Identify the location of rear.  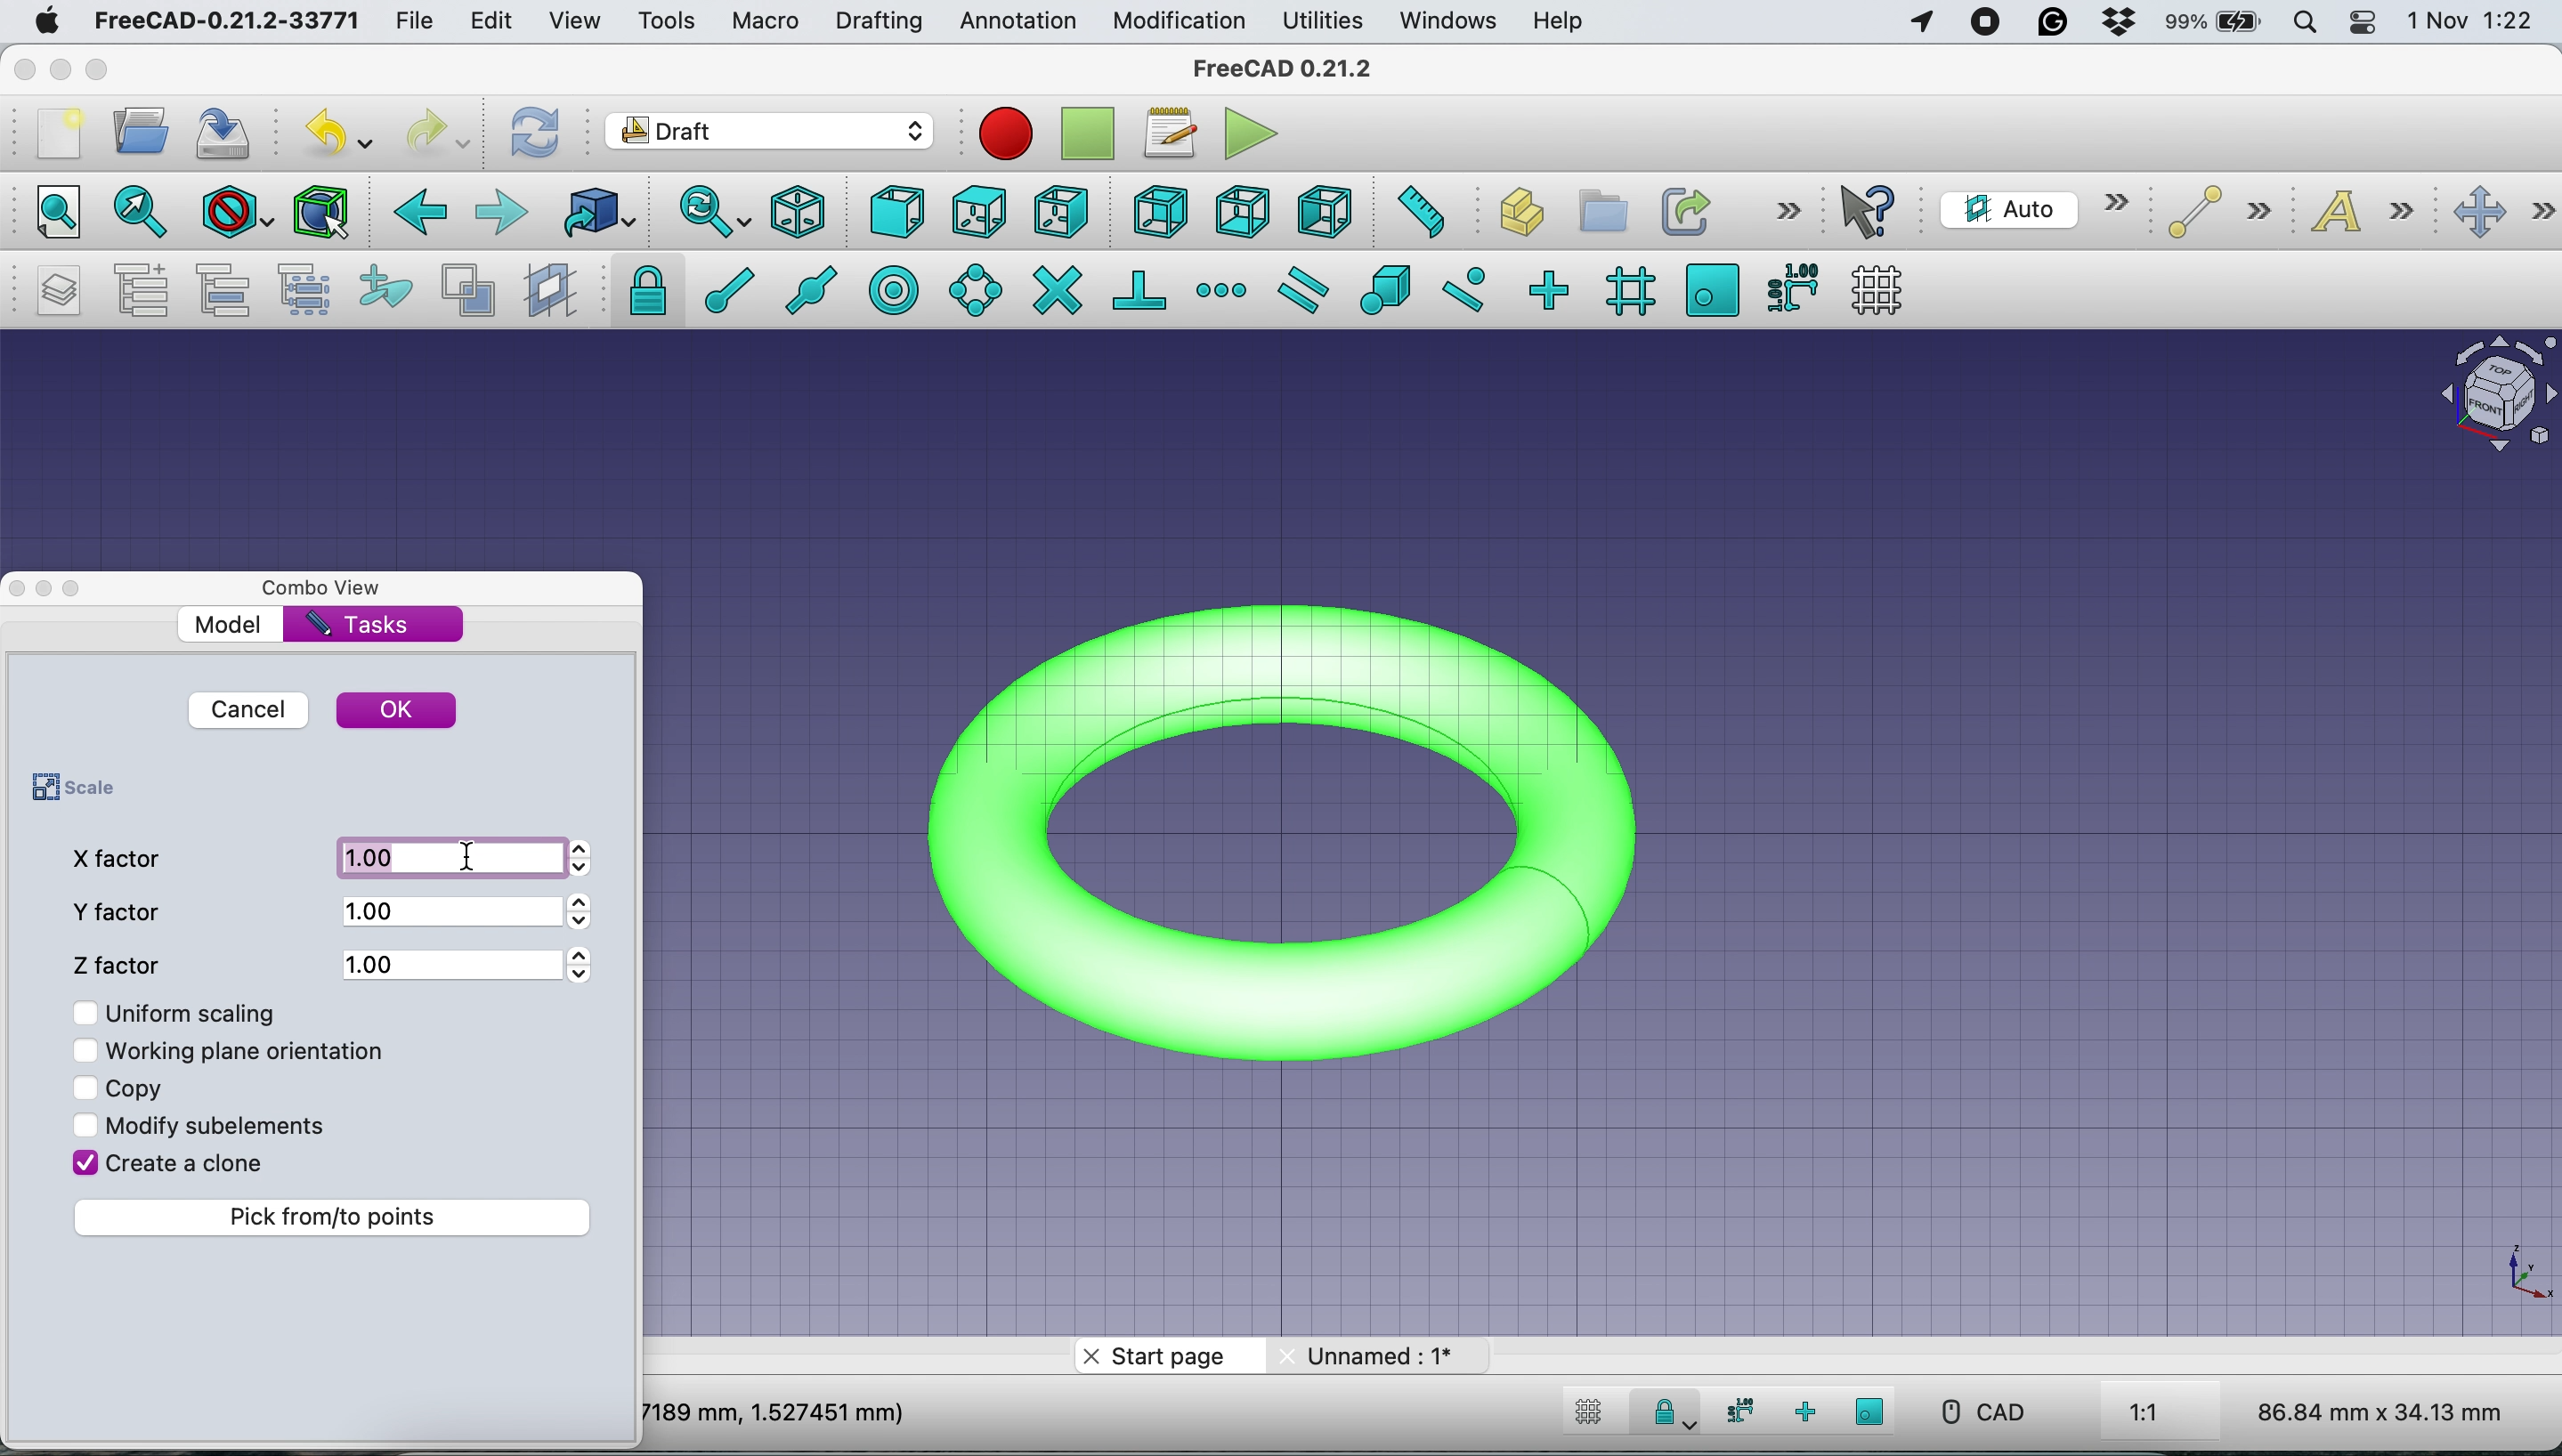
(1157, 214).